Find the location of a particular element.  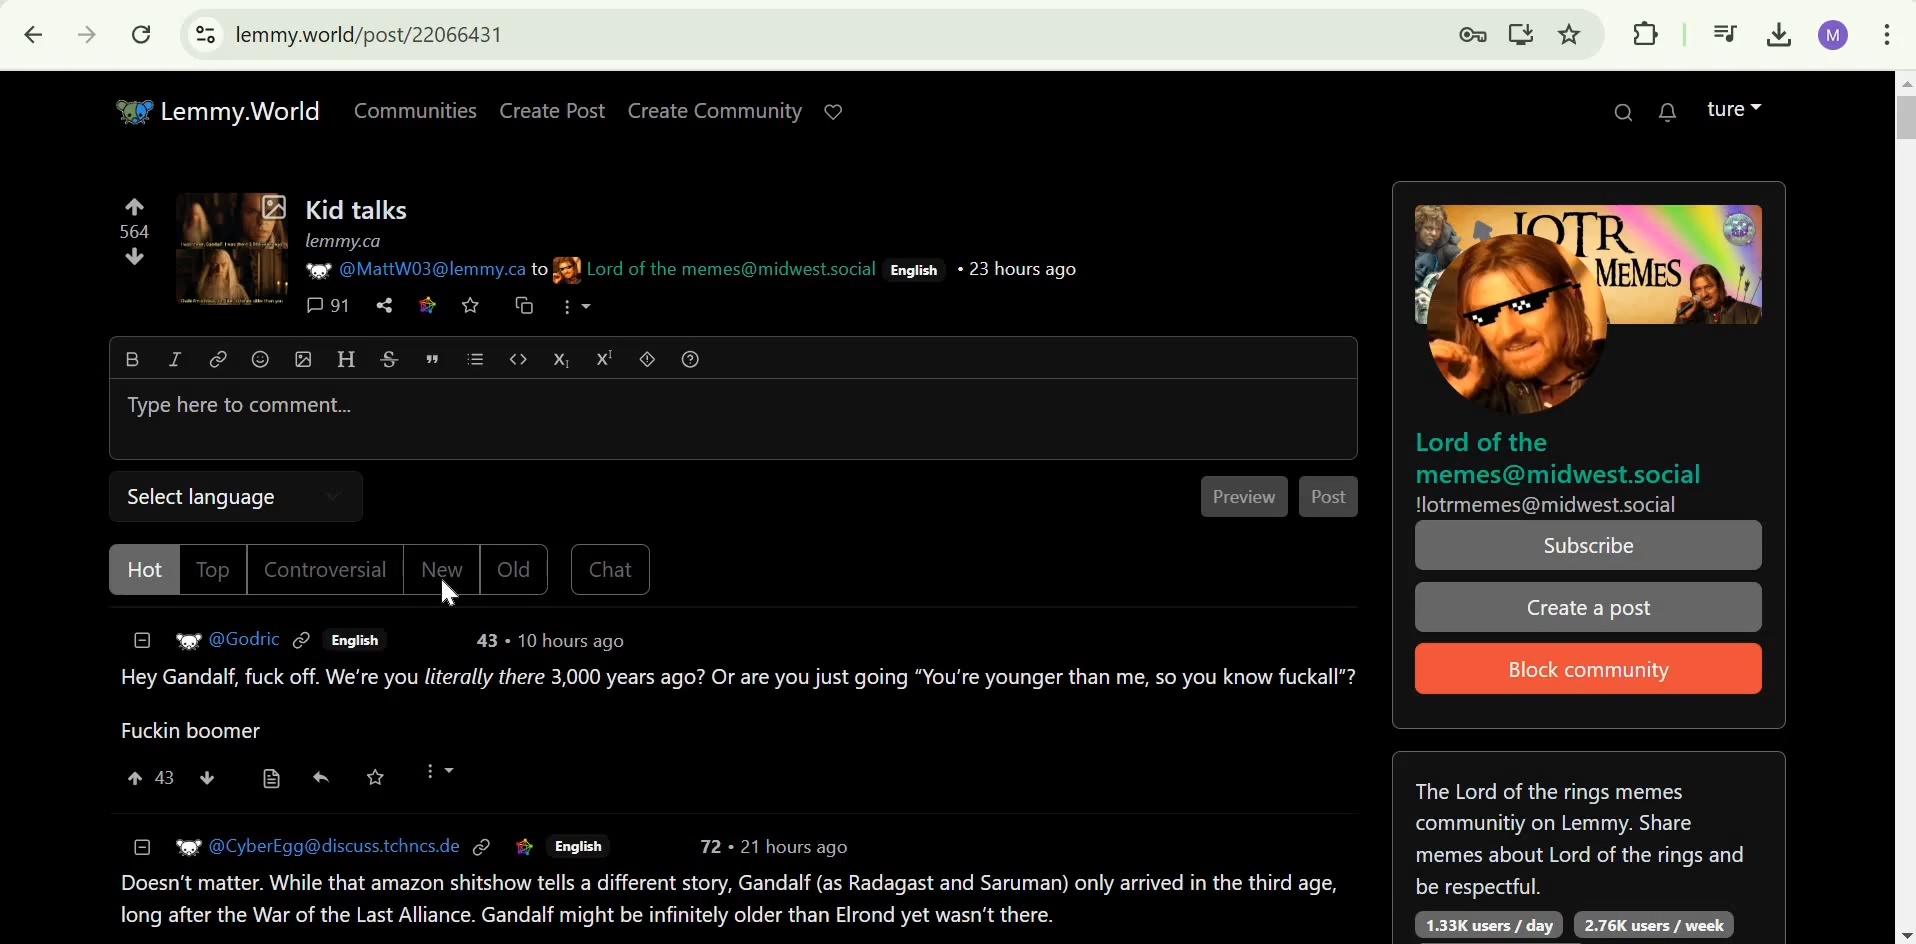

more is located at coordinates (574, 308).